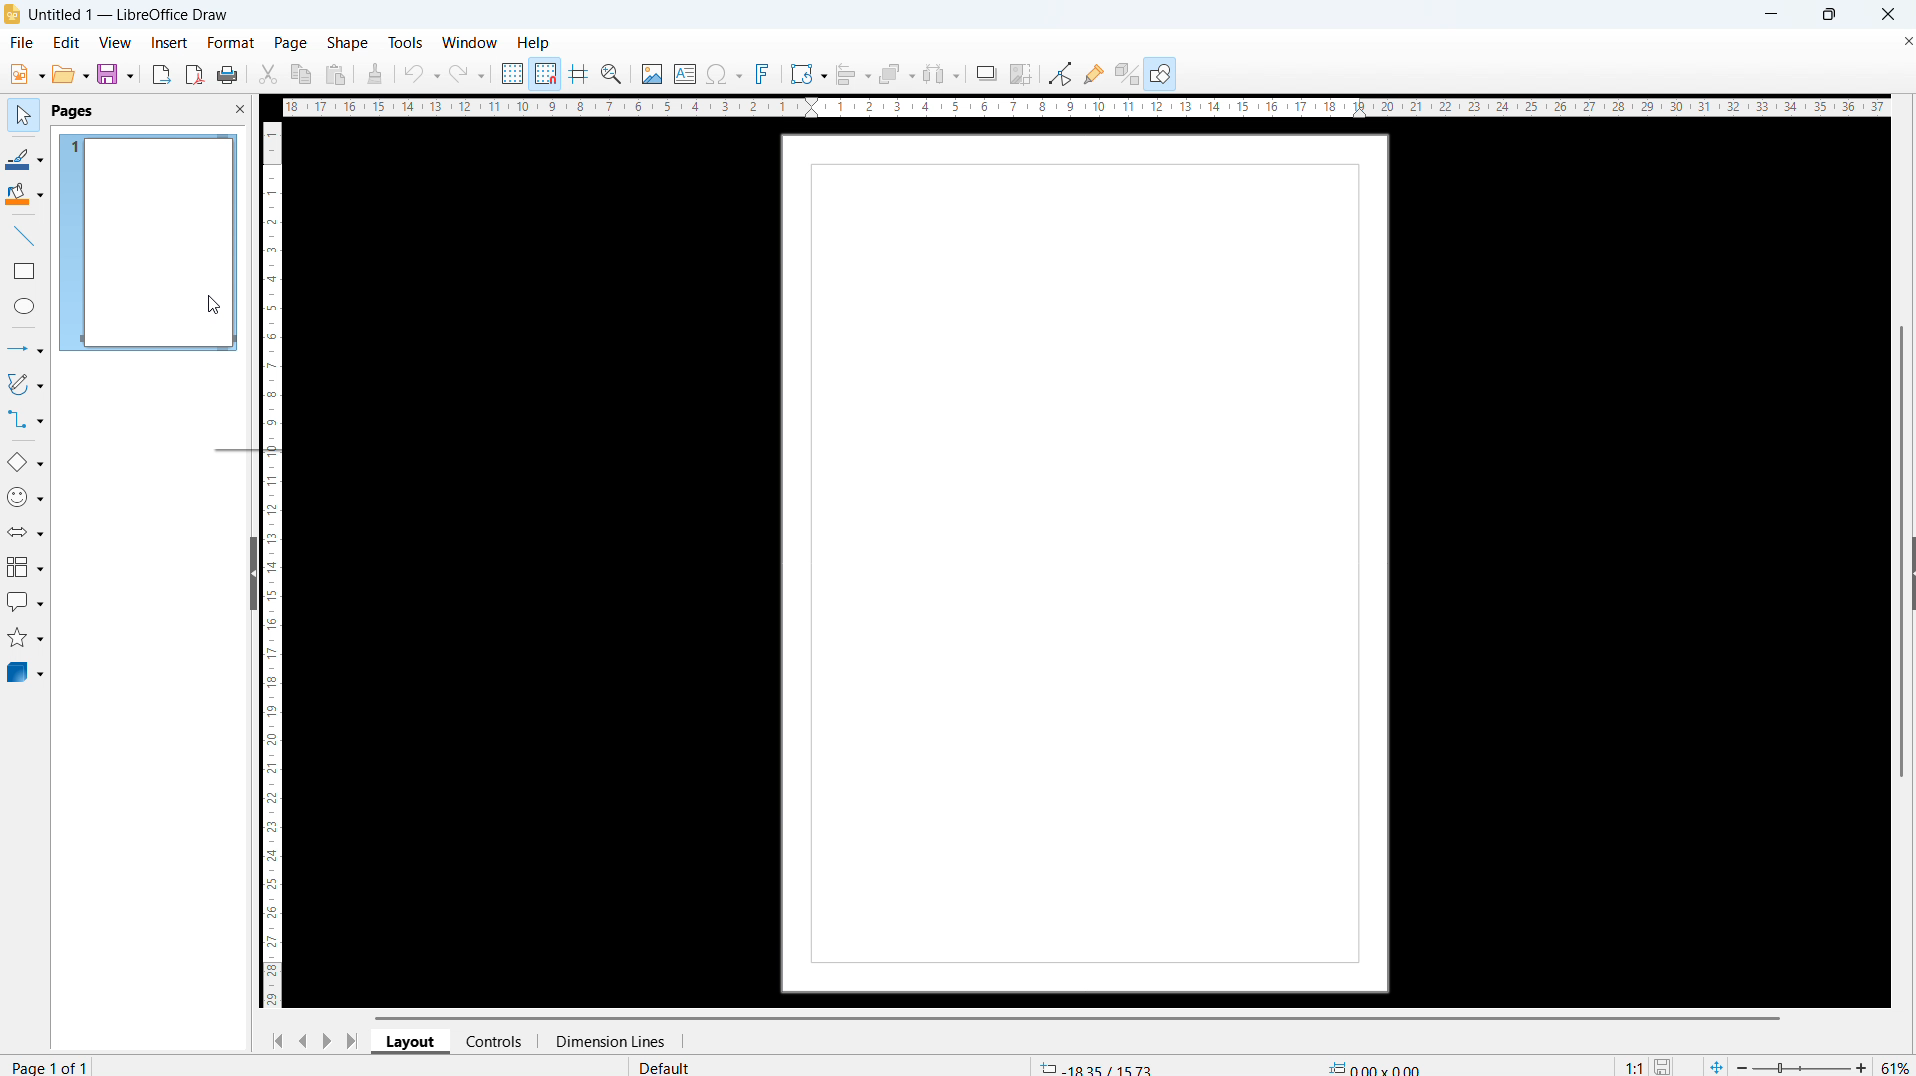  Describe the element at coordinates (239, 108) in the screenshot. I see `close pane` at that location.